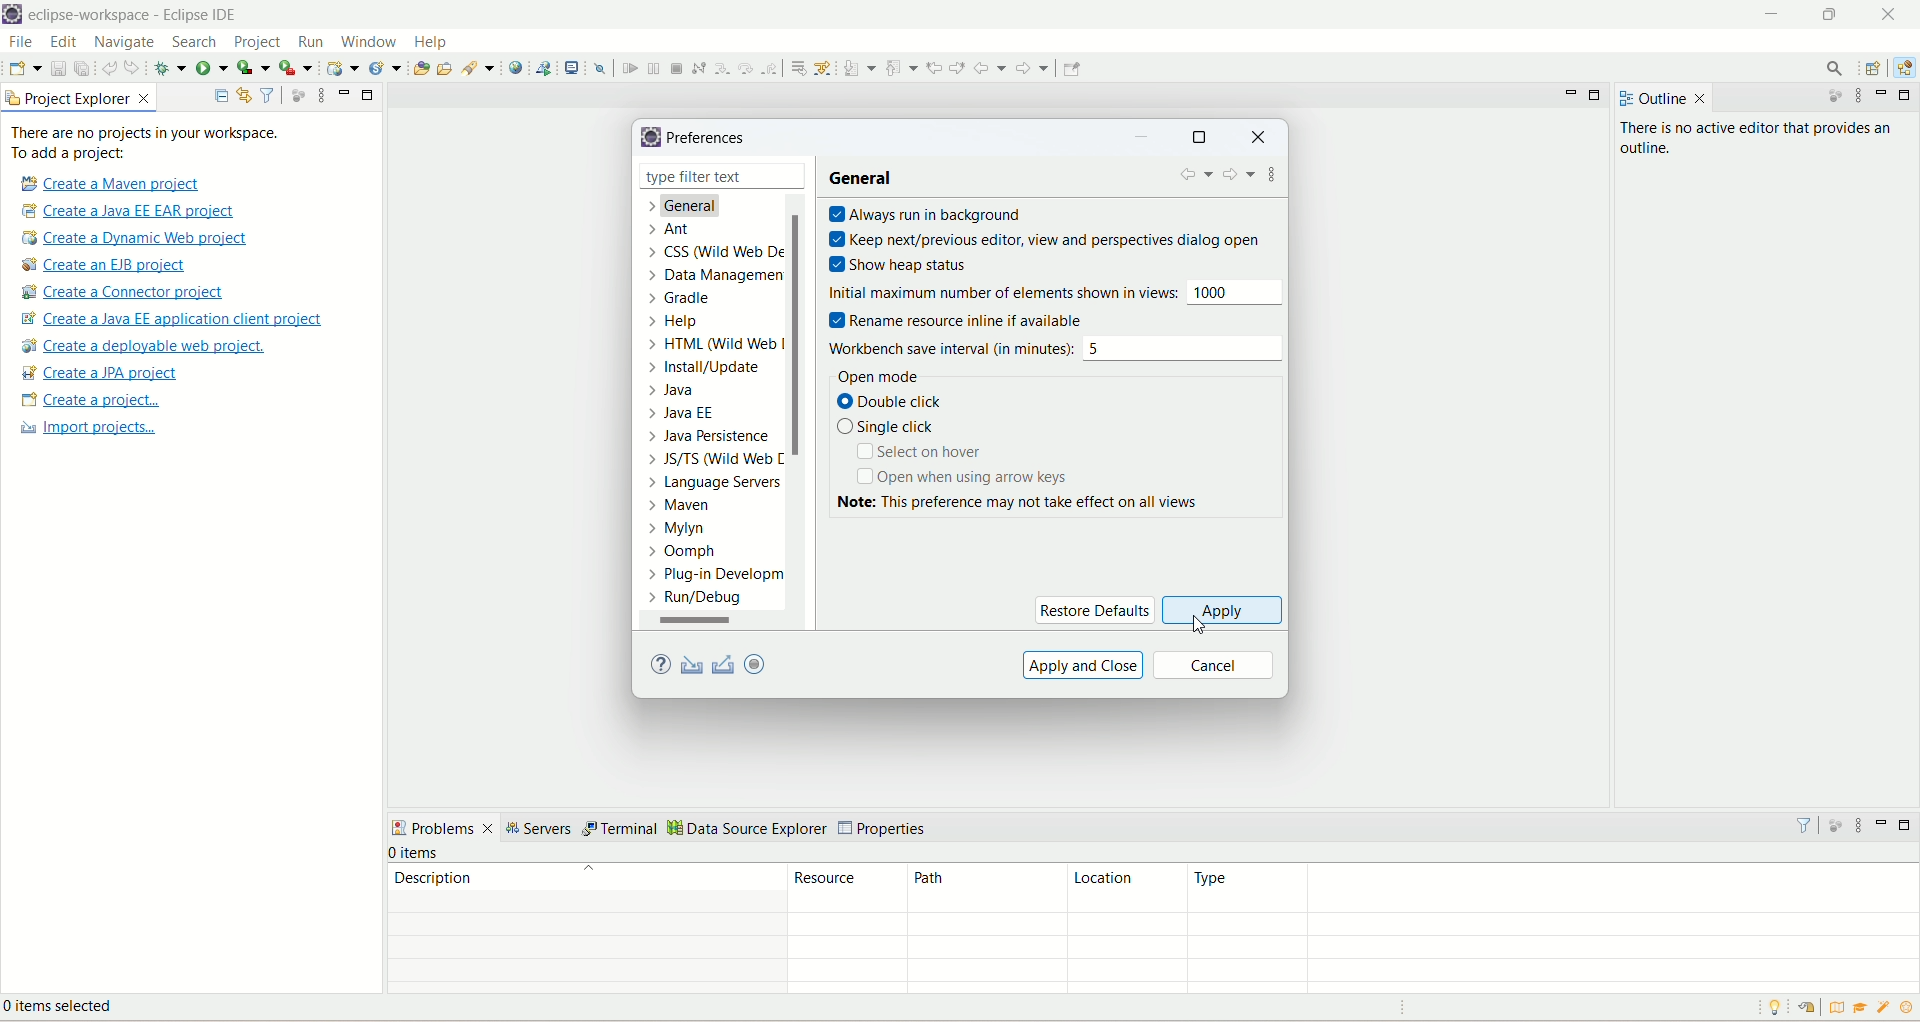 The width and height of the screenshot is (1920, 1022). Describe the element at coordinates (600, 67) in the screenshot. I see `skip all break points` at that location.